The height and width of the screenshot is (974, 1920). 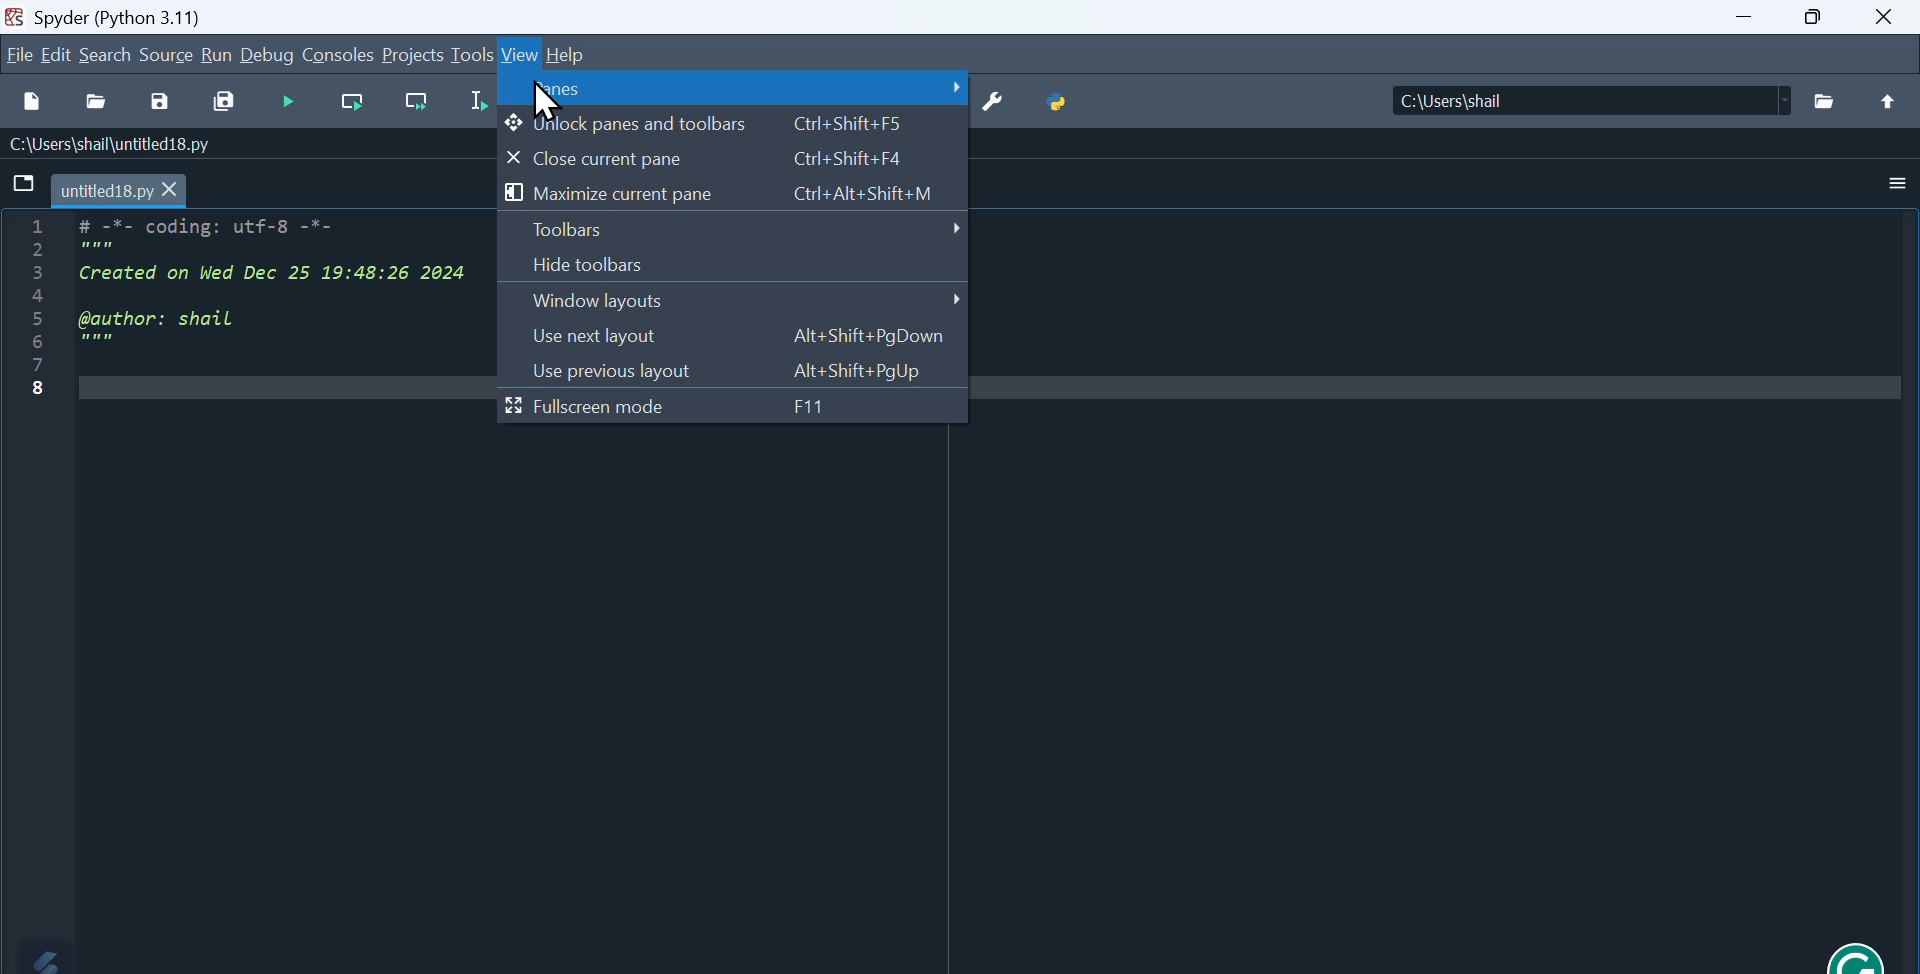 What do you see at coordinates (1073, 103) in the screenshot?
I see `Python path manager` at bounding box center [1073, 103].